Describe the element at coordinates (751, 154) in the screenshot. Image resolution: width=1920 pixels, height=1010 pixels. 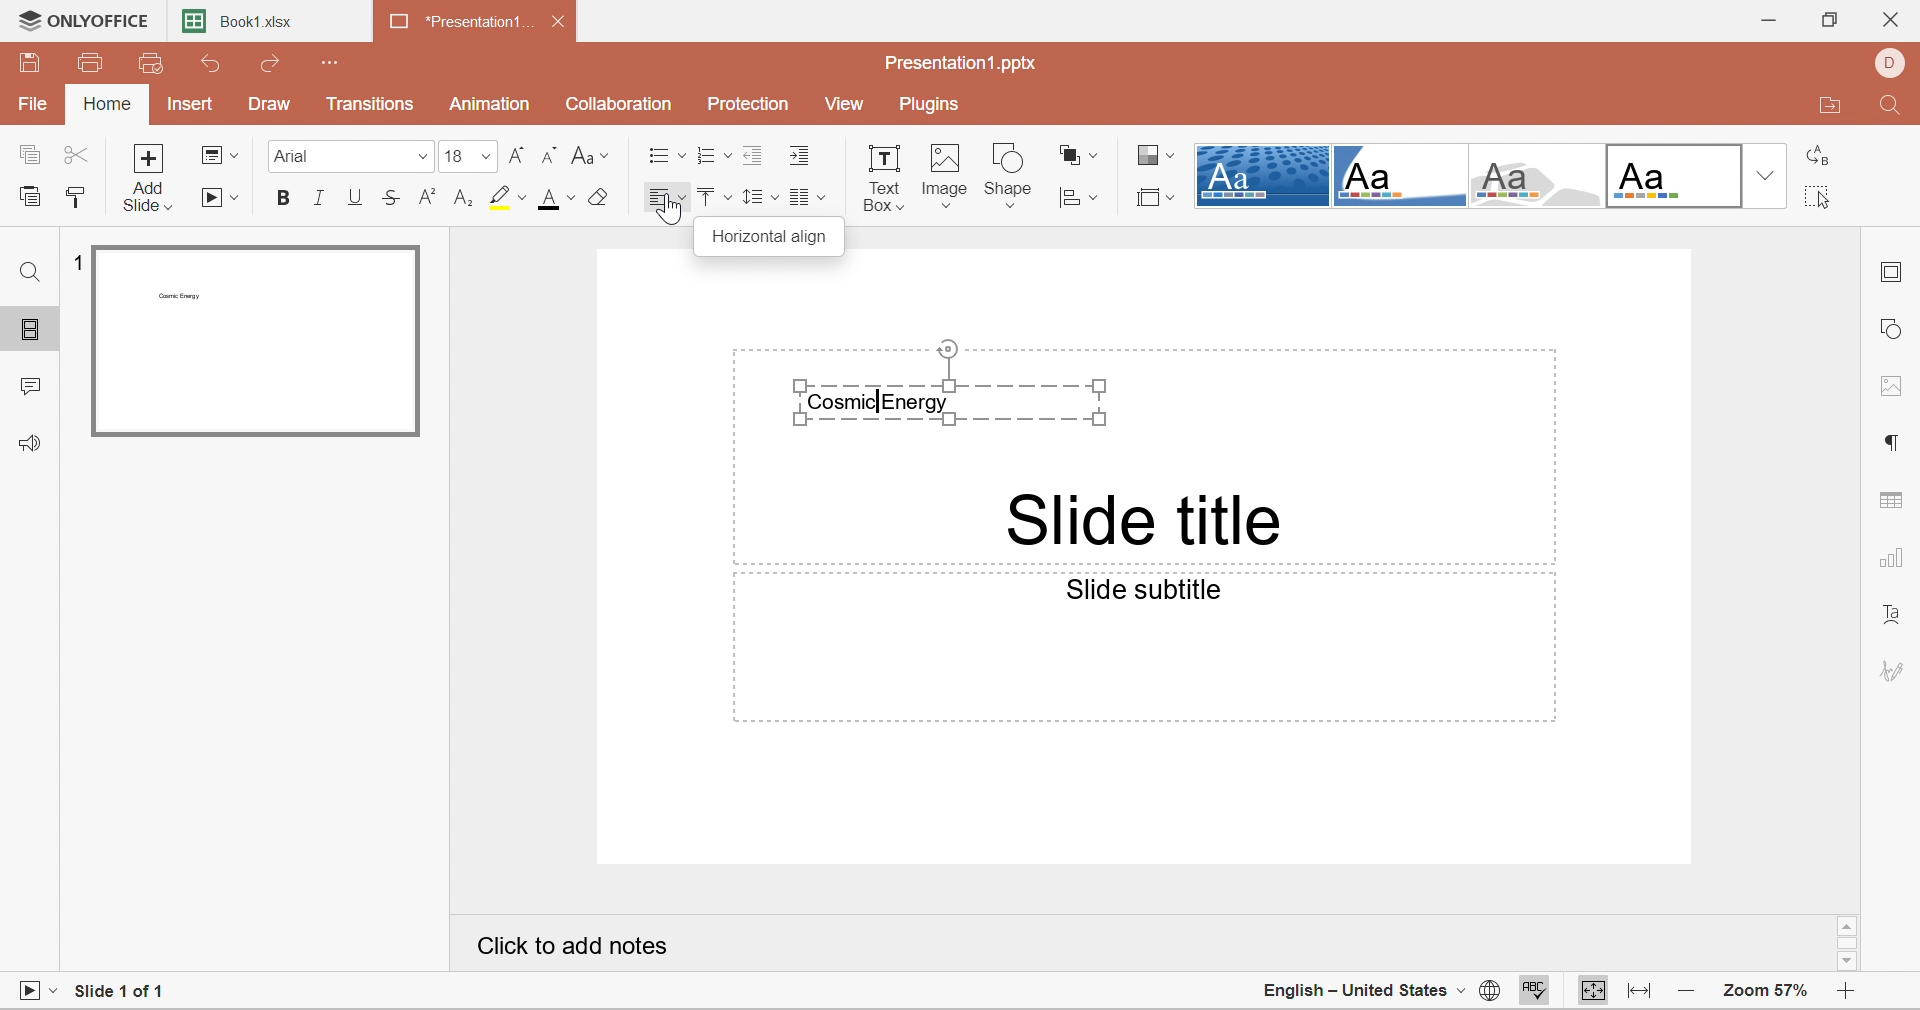
I see `Decrease Indent` at that location.